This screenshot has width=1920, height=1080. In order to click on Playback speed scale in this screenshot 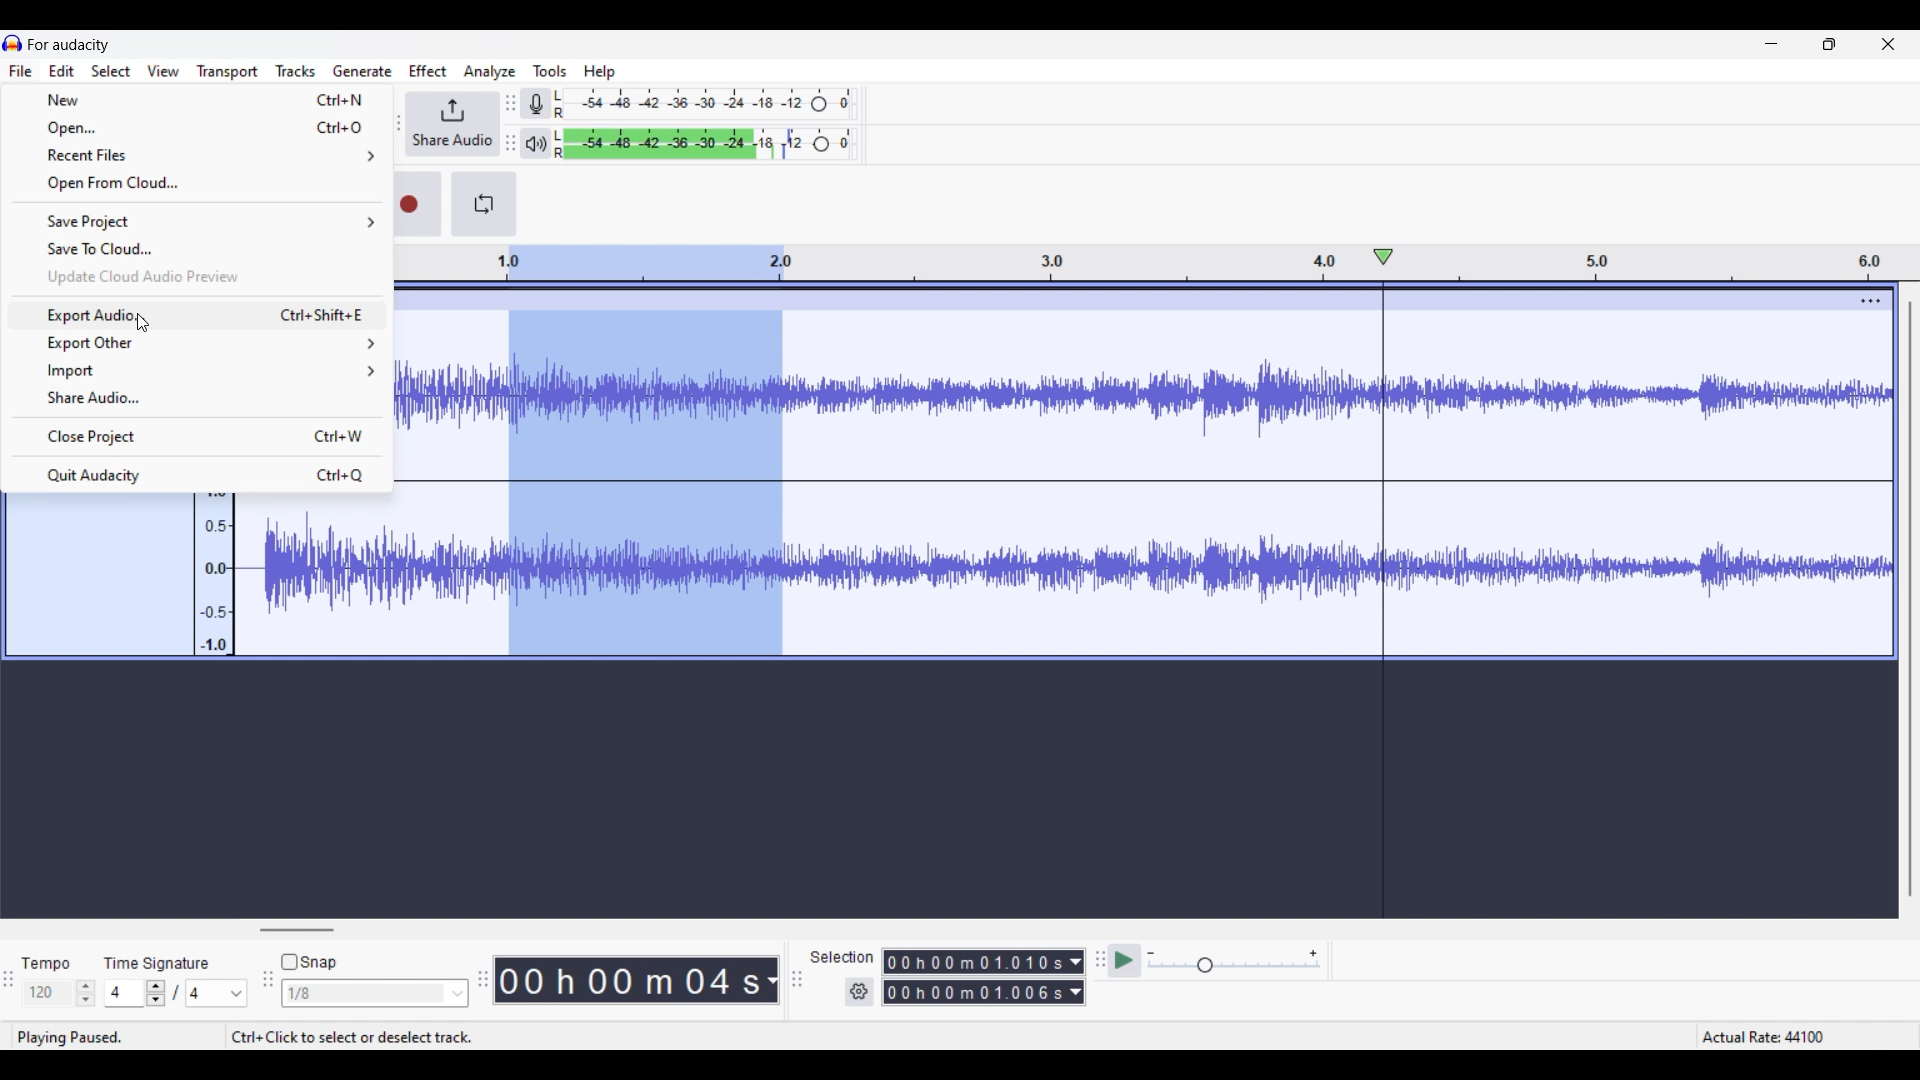, I will do `click(1233, 961)`.